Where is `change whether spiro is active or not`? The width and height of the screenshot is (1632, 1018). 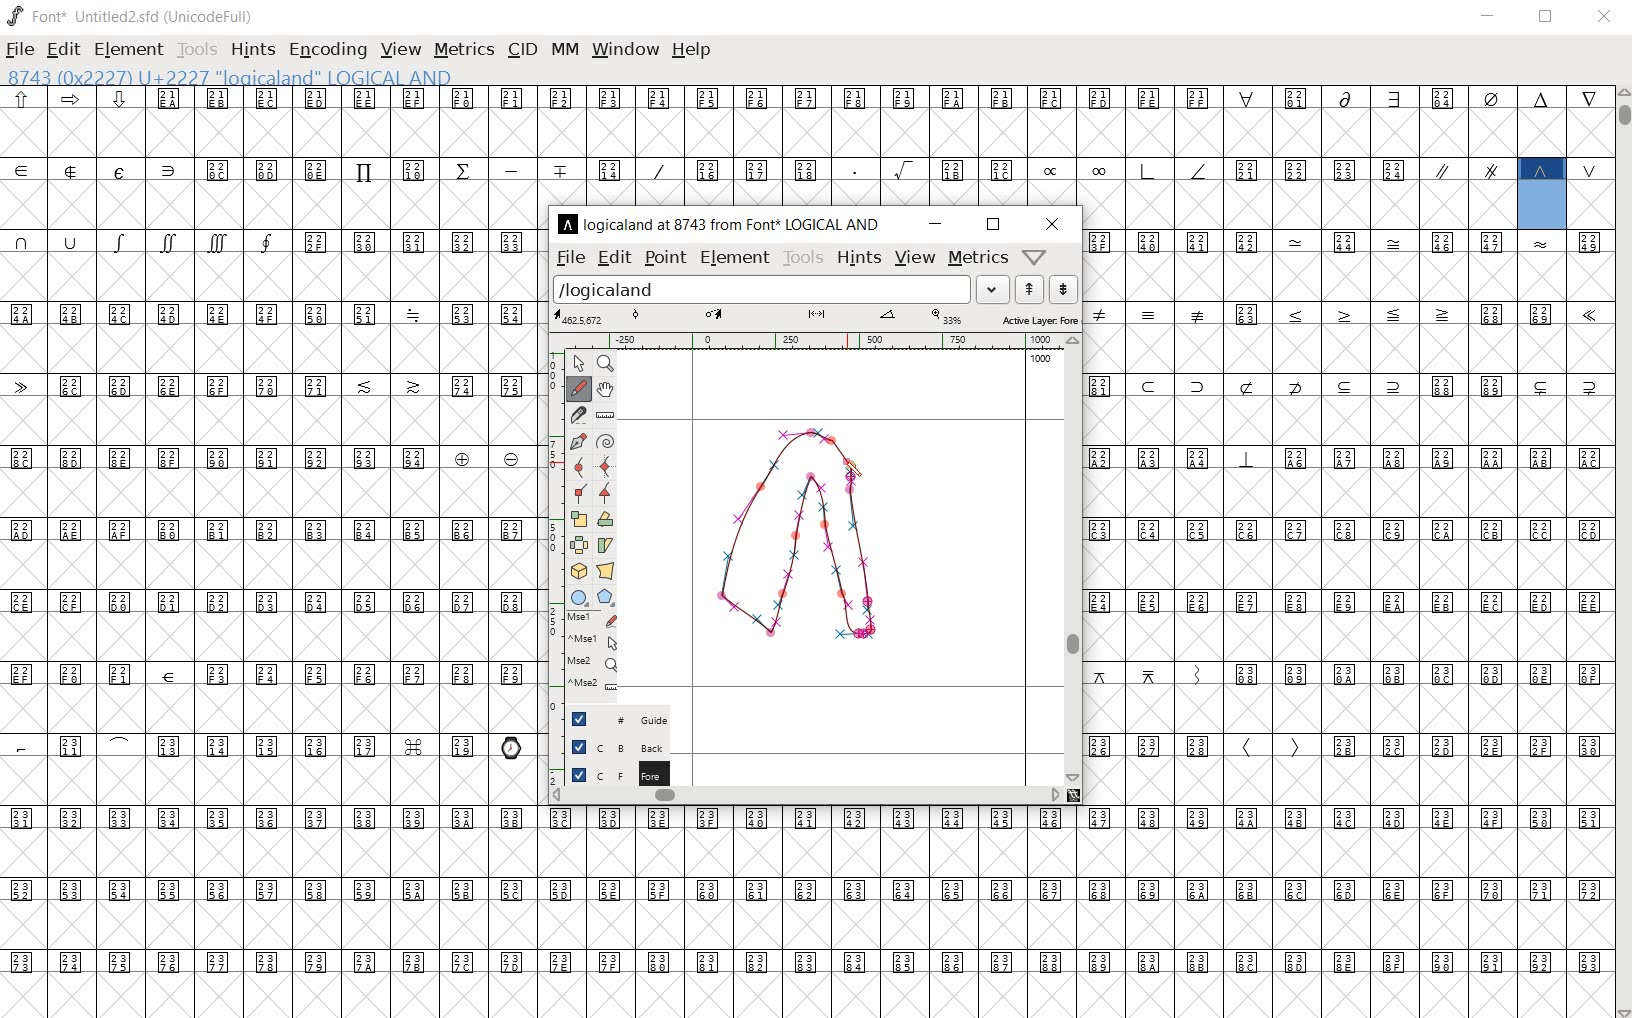
change whether spiro is active or not is located at coordinates (607, 442).